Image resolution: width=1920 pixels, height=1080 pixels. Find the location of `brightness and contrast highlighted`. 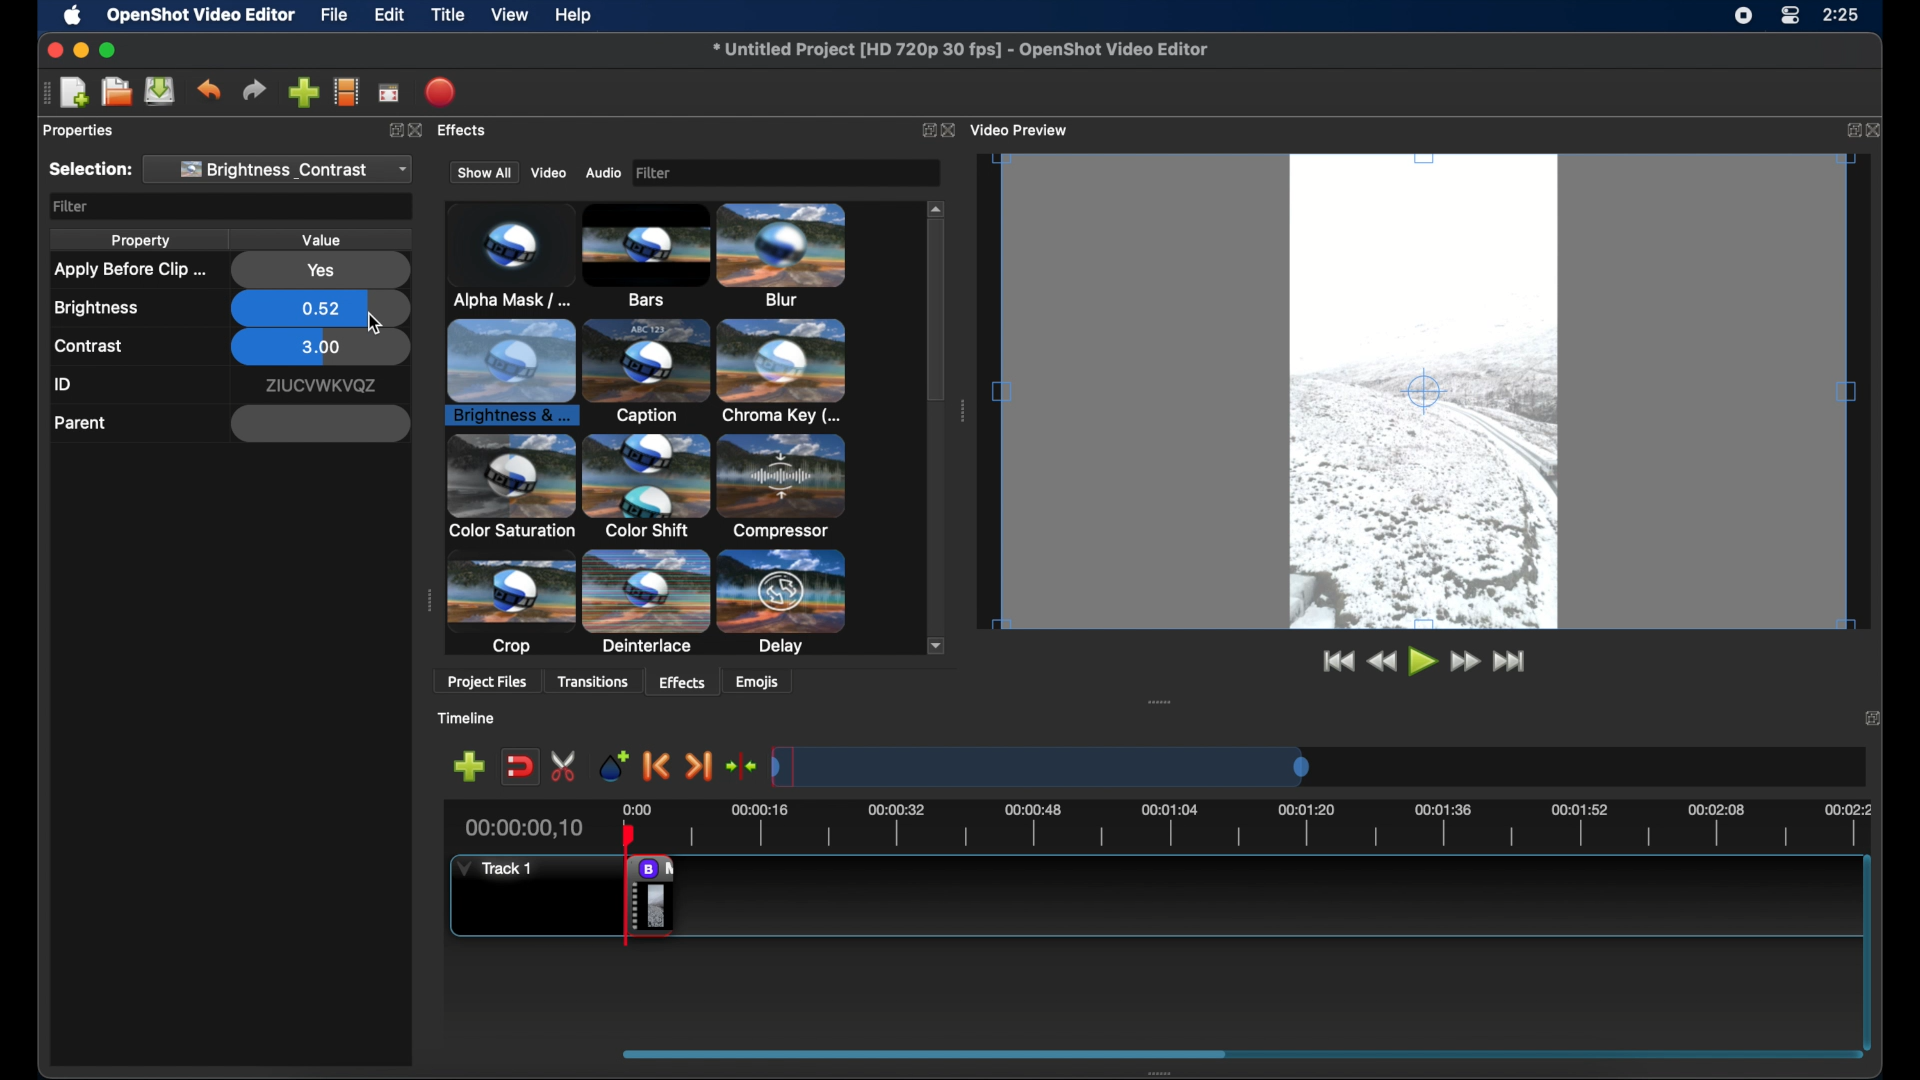

brightness and contrast highlighted is located at coordinates (789, 258).